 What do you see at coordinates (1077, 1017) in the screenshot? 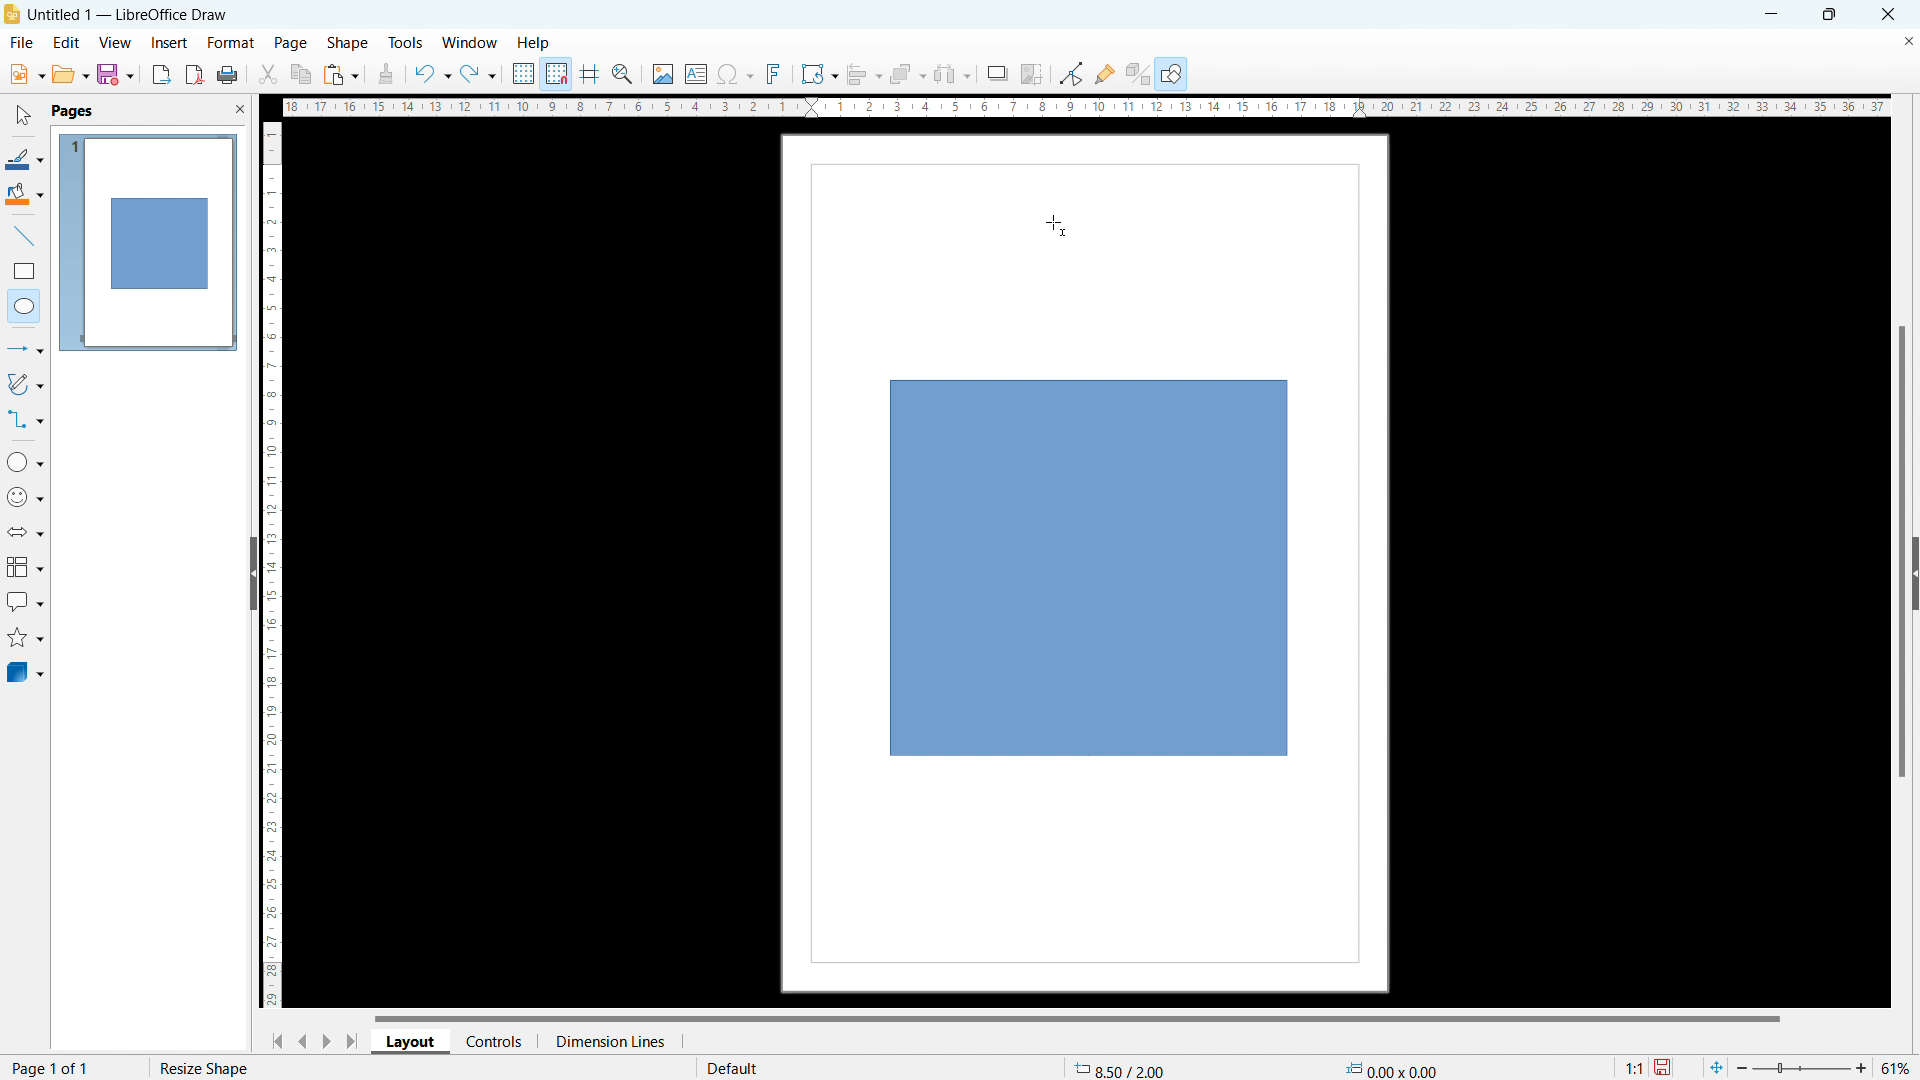
I see `horizontal scrollbar` at bounding box center [1077, 1017].